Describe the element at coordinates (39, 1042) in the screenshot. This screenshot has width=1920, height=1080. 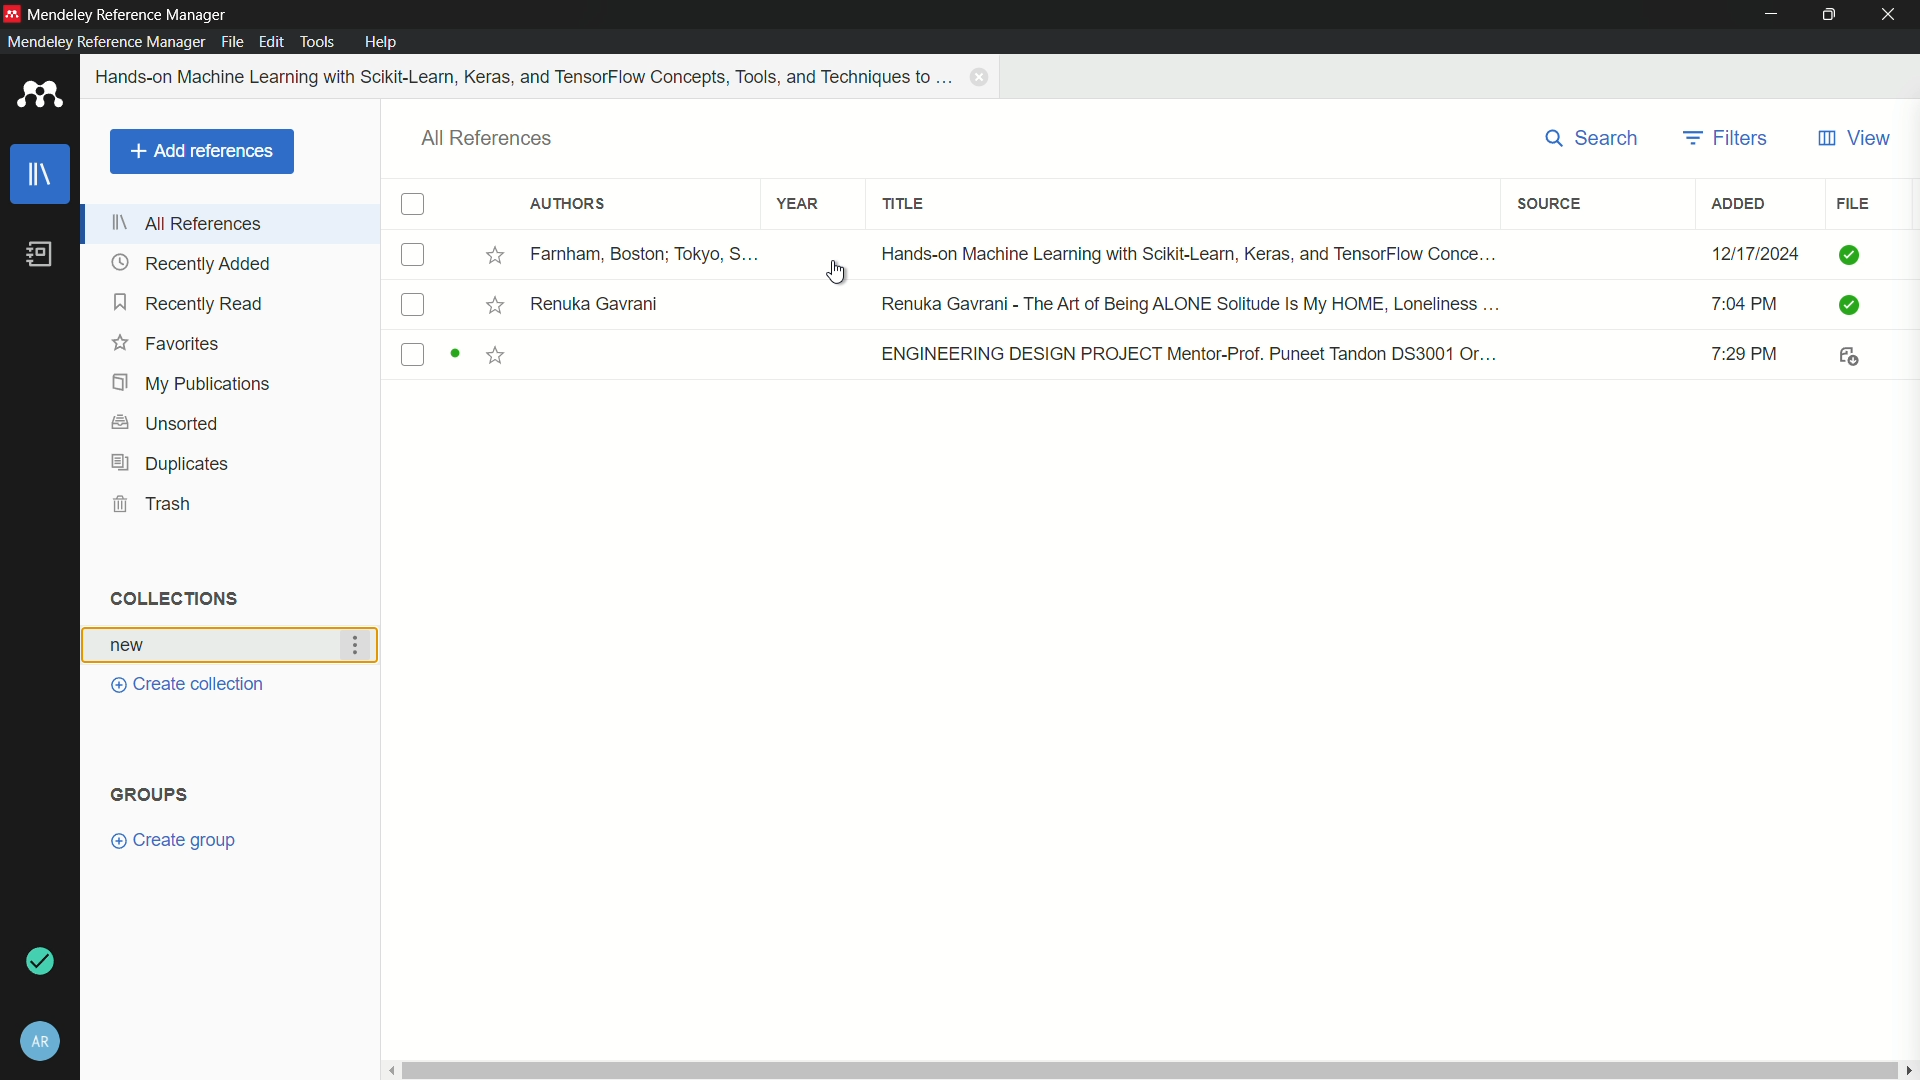
I see `account and settings` at that location.